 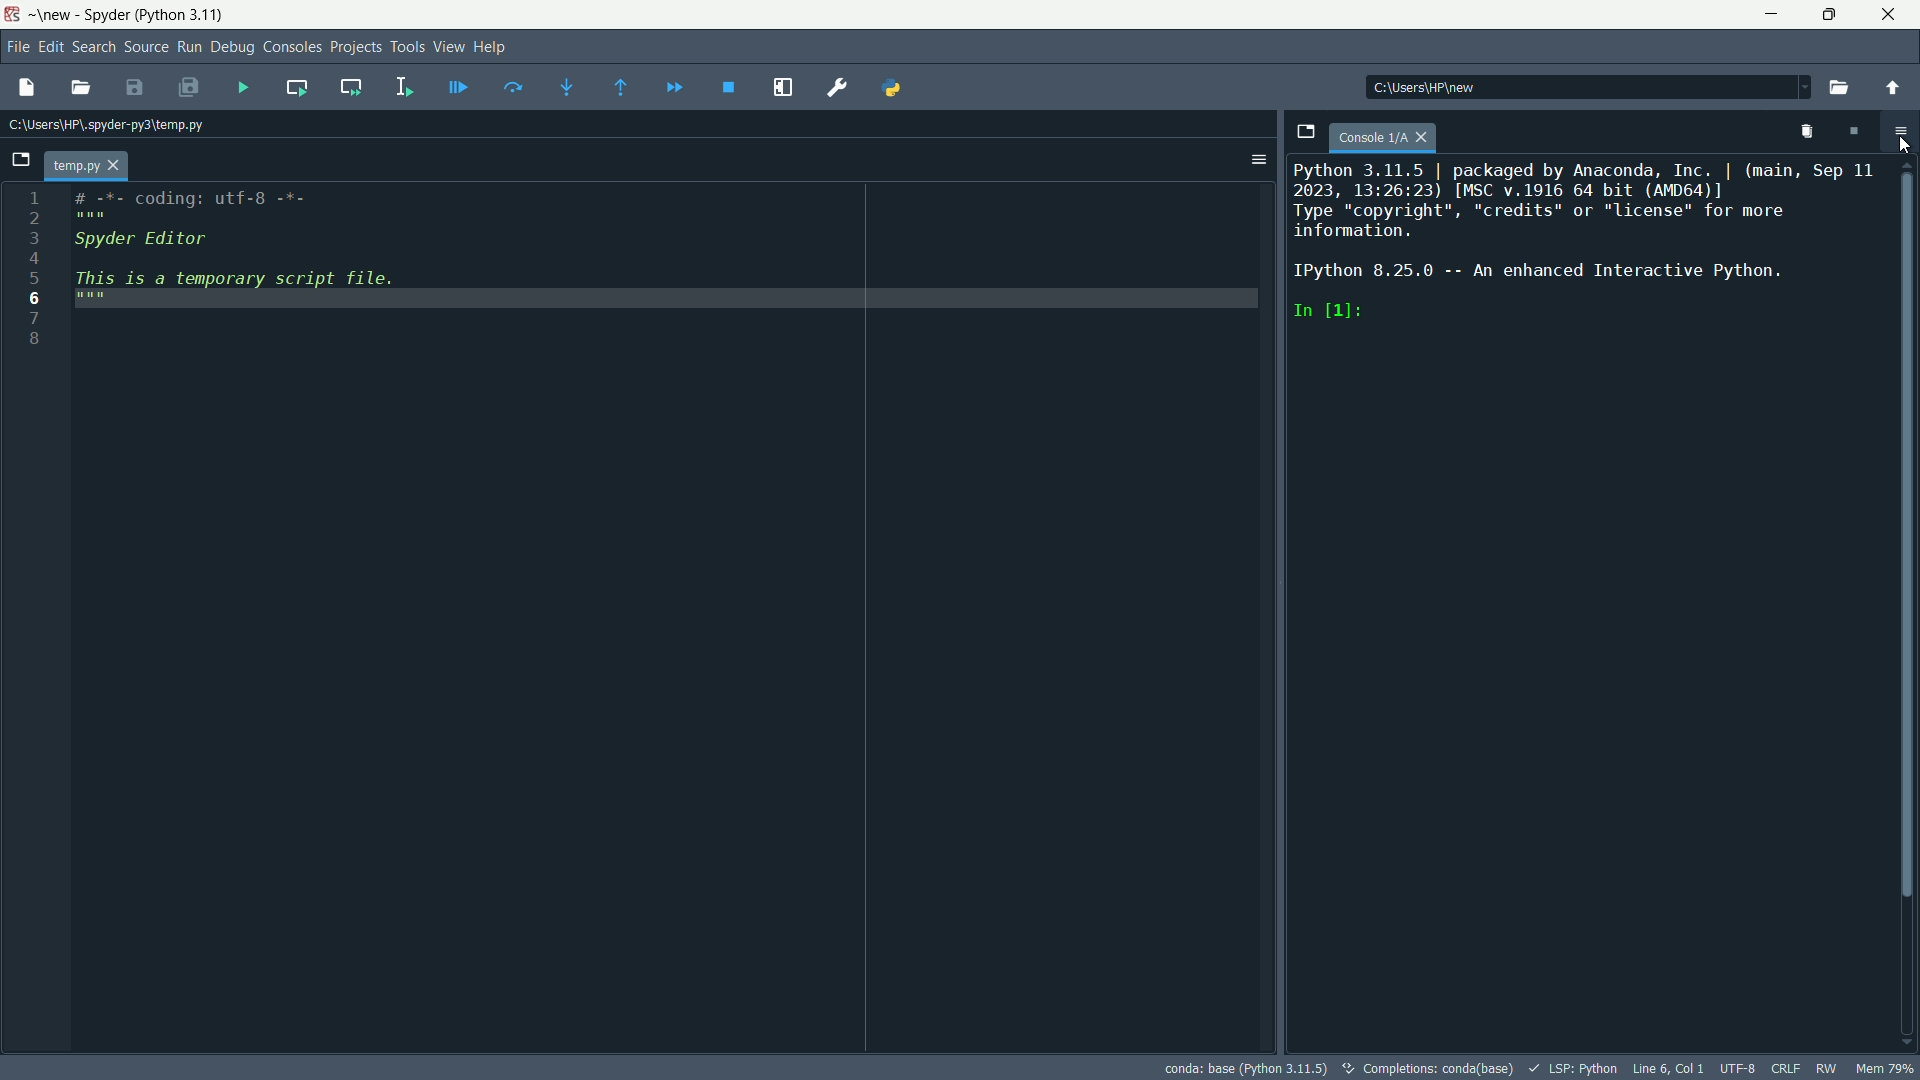 I want to click on minimize, so click(x=1773, y=14).